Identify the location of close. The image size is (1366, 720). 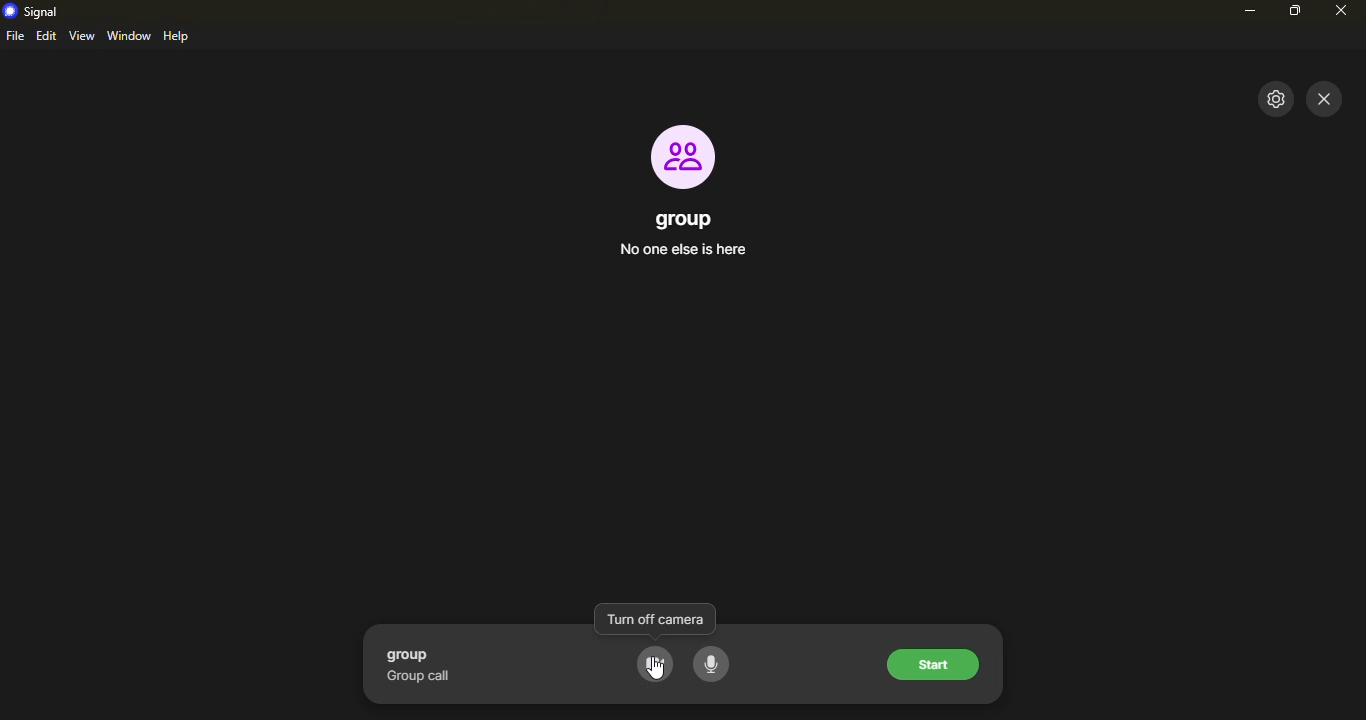
(1342, 11).